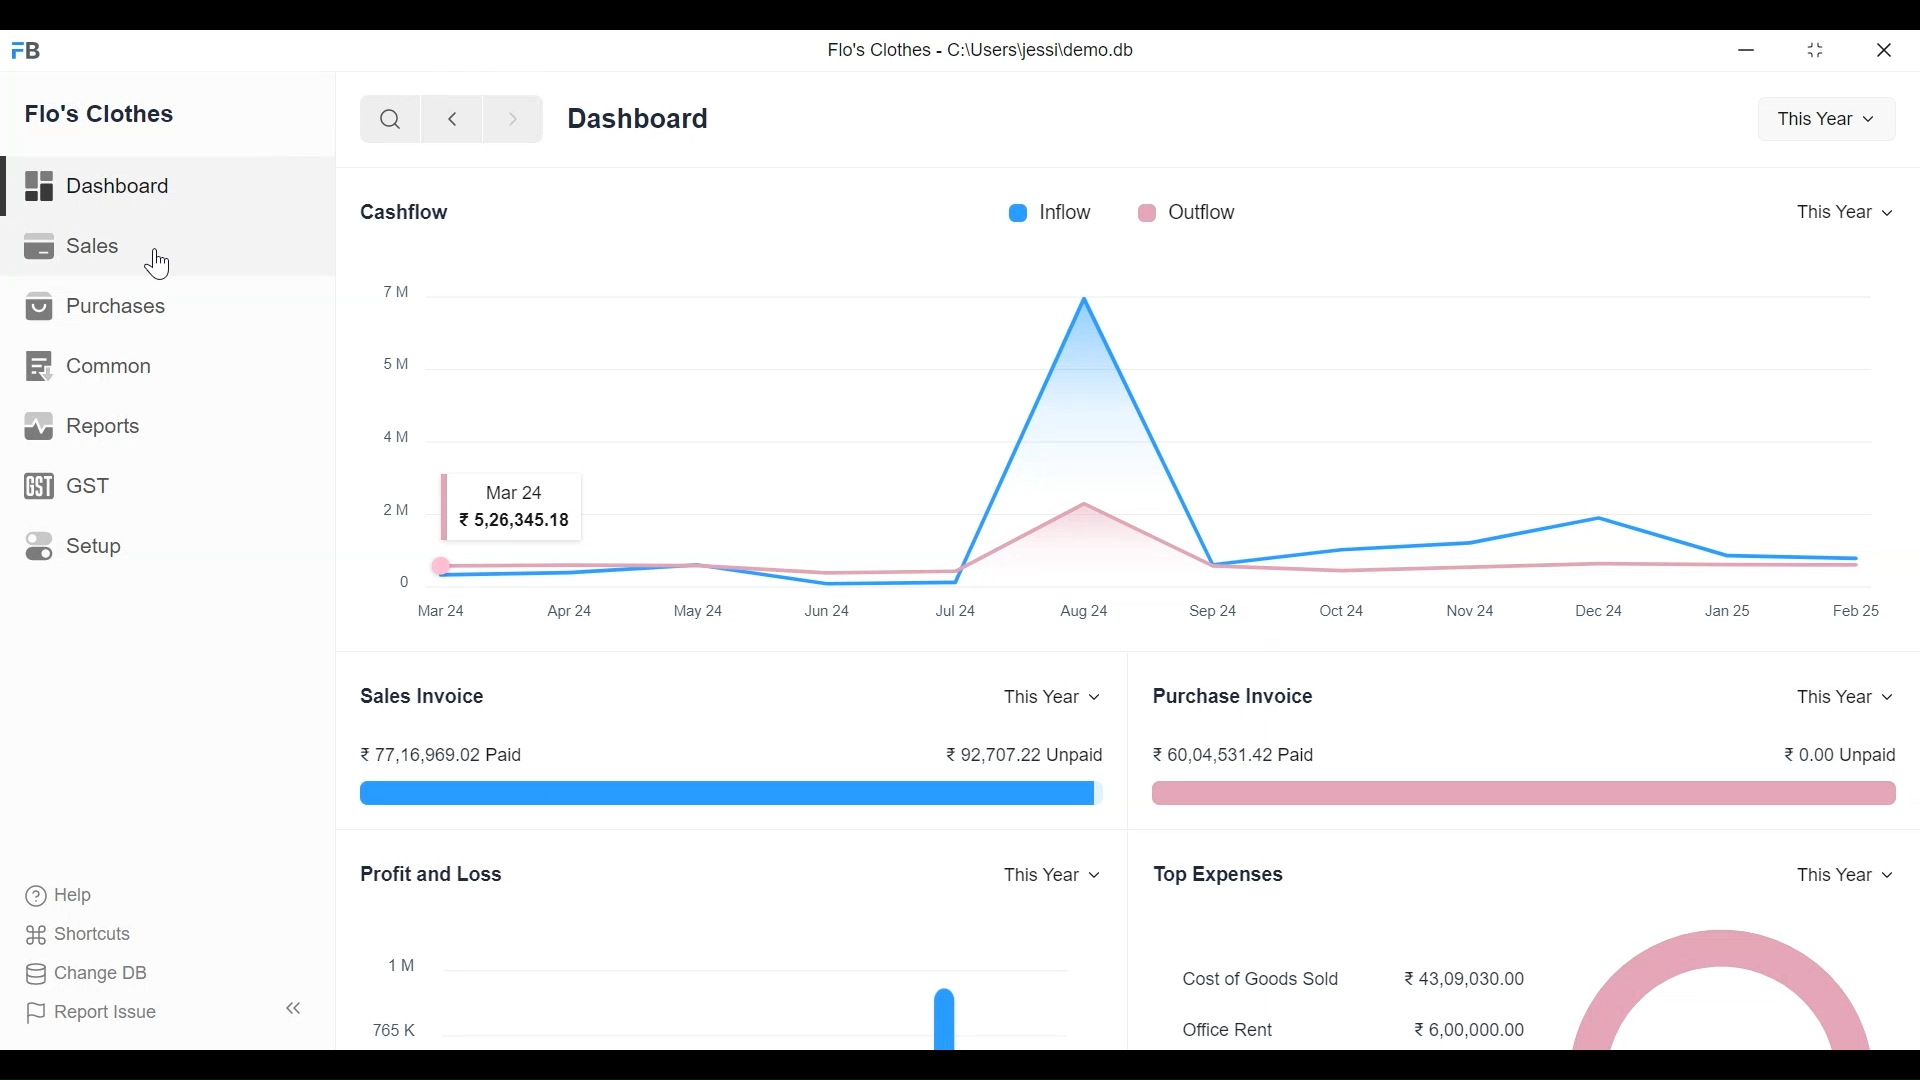 Image resolution: width=1920 pixels, height=1080 pixels. Describe the element at coordinates (831, 609) in the screenshot. I see `Jun 24` at that location.